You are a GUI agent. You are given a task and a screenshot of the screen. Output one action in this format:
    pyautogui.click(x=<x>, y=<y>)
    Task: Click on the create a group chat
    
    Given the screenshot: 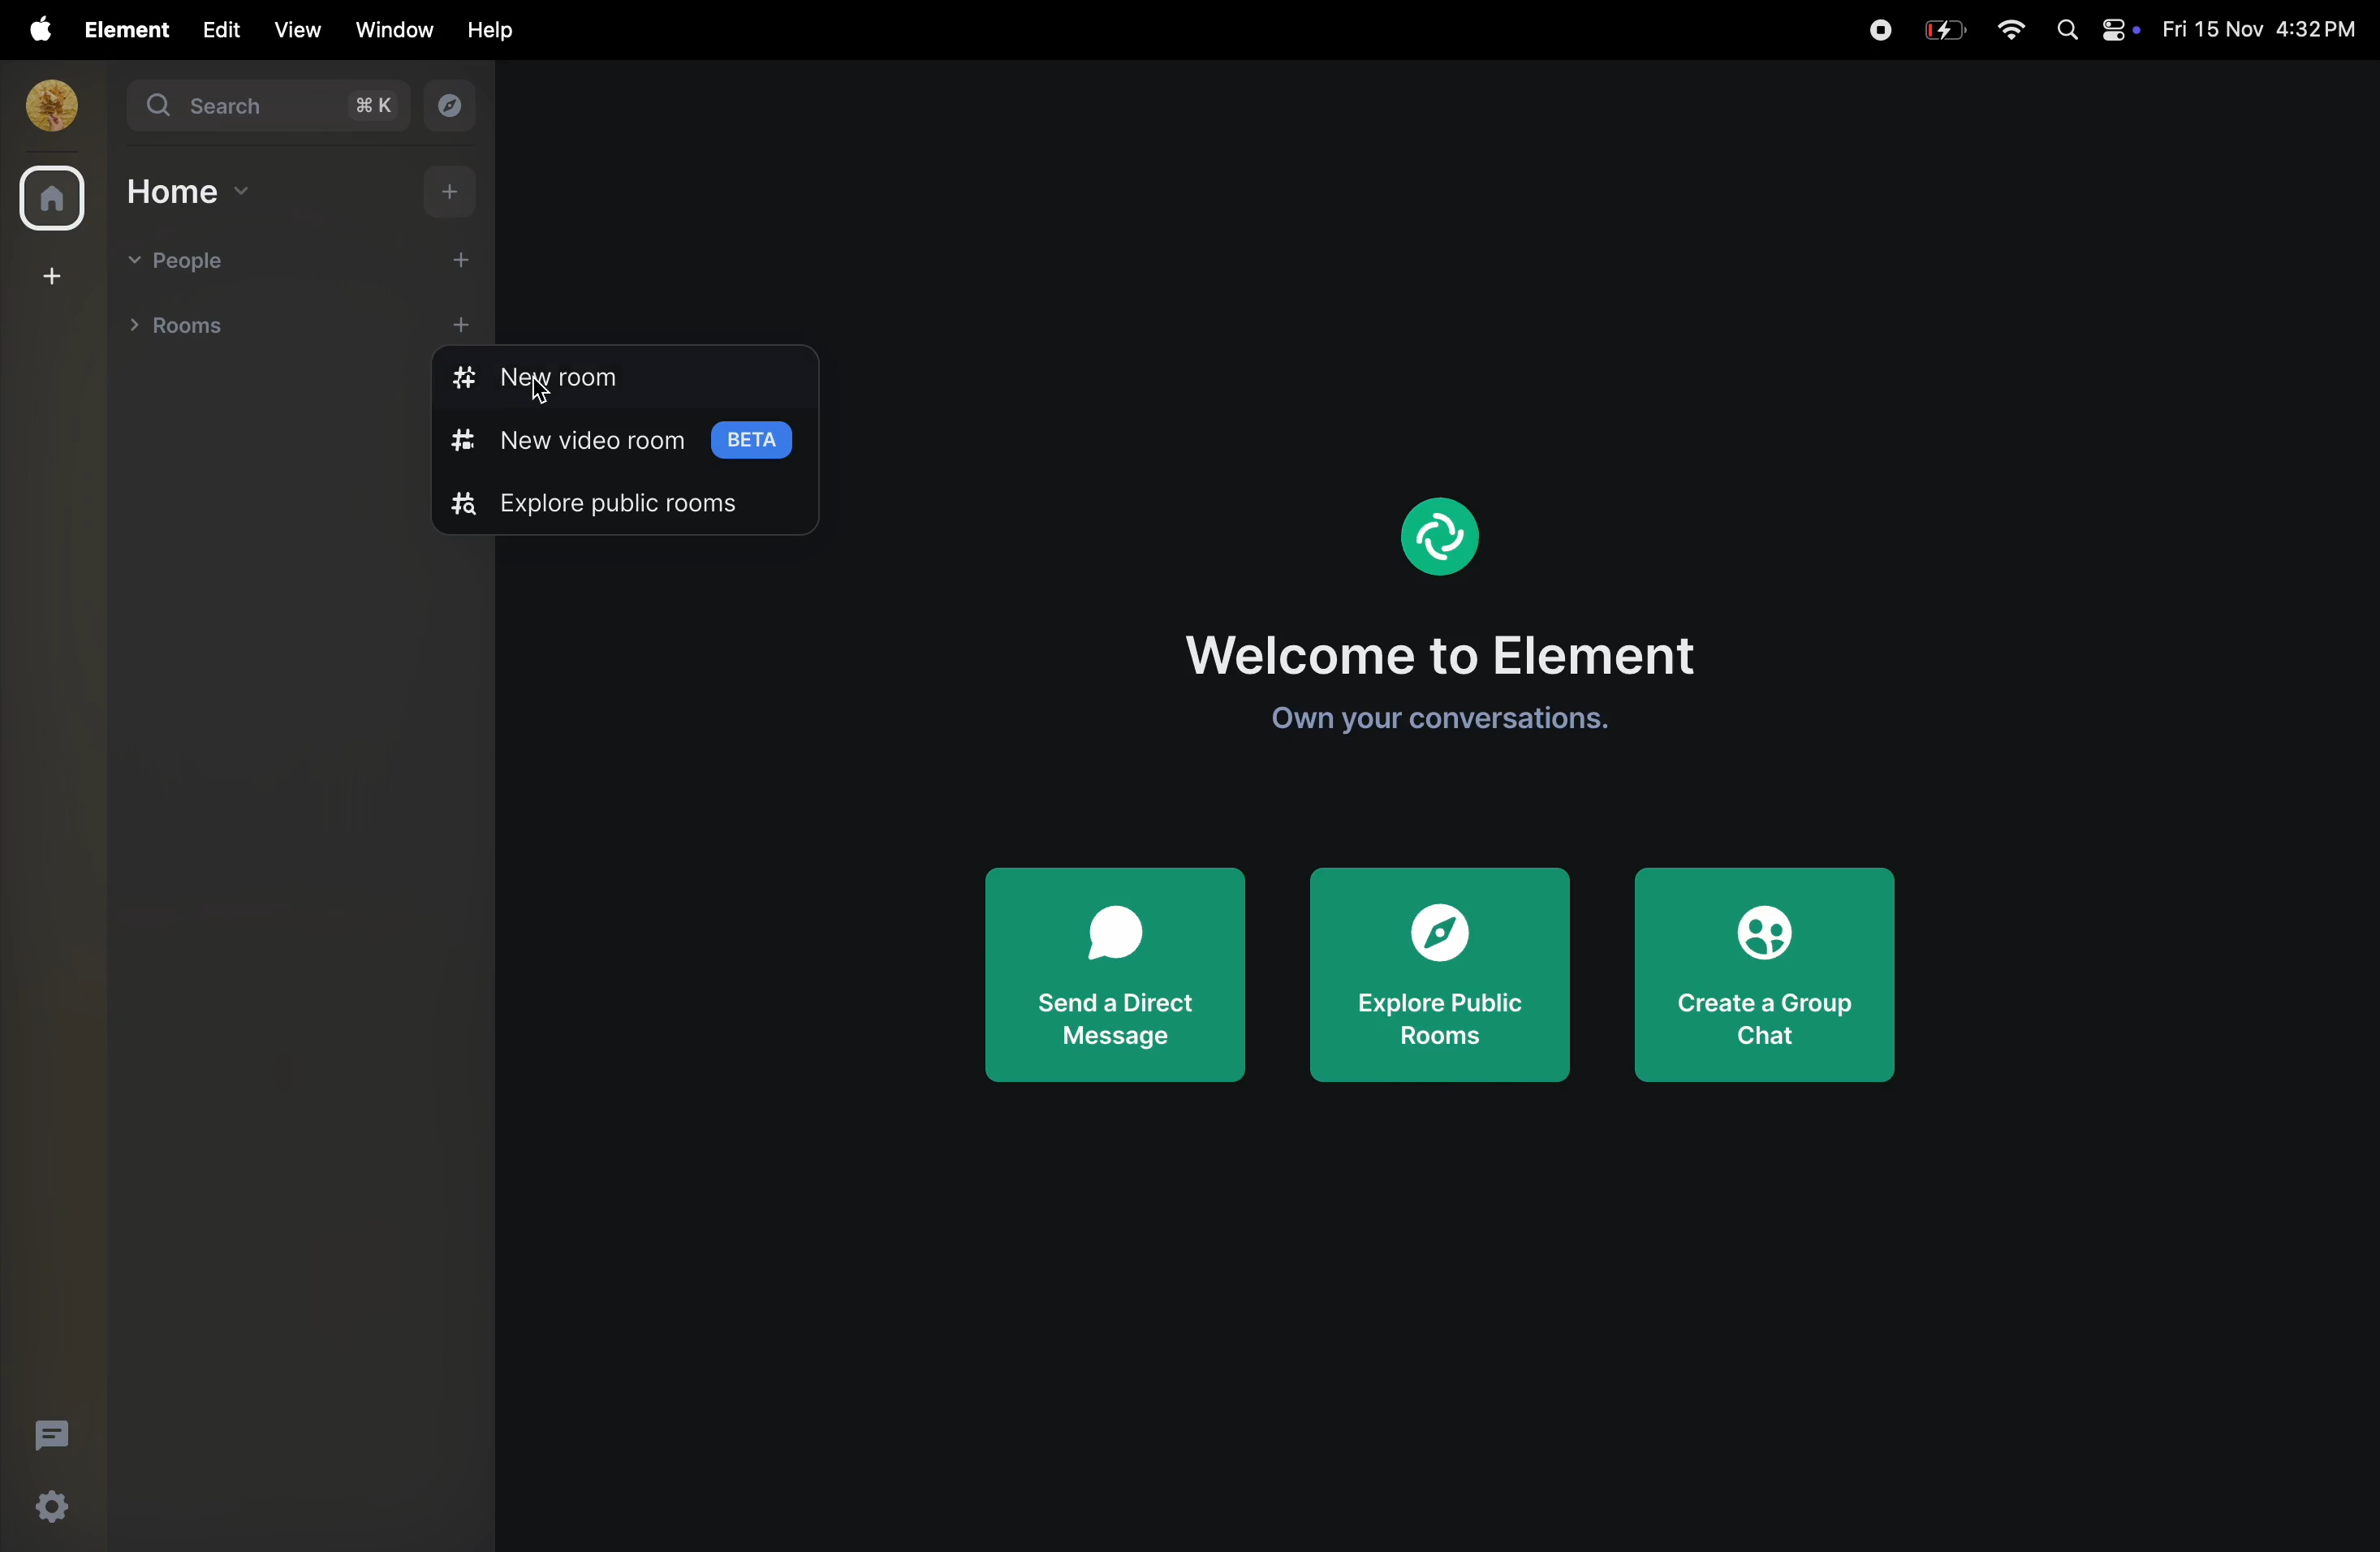 What is the action you would take?
    pyautogui.click(x=1771, y=968)
    